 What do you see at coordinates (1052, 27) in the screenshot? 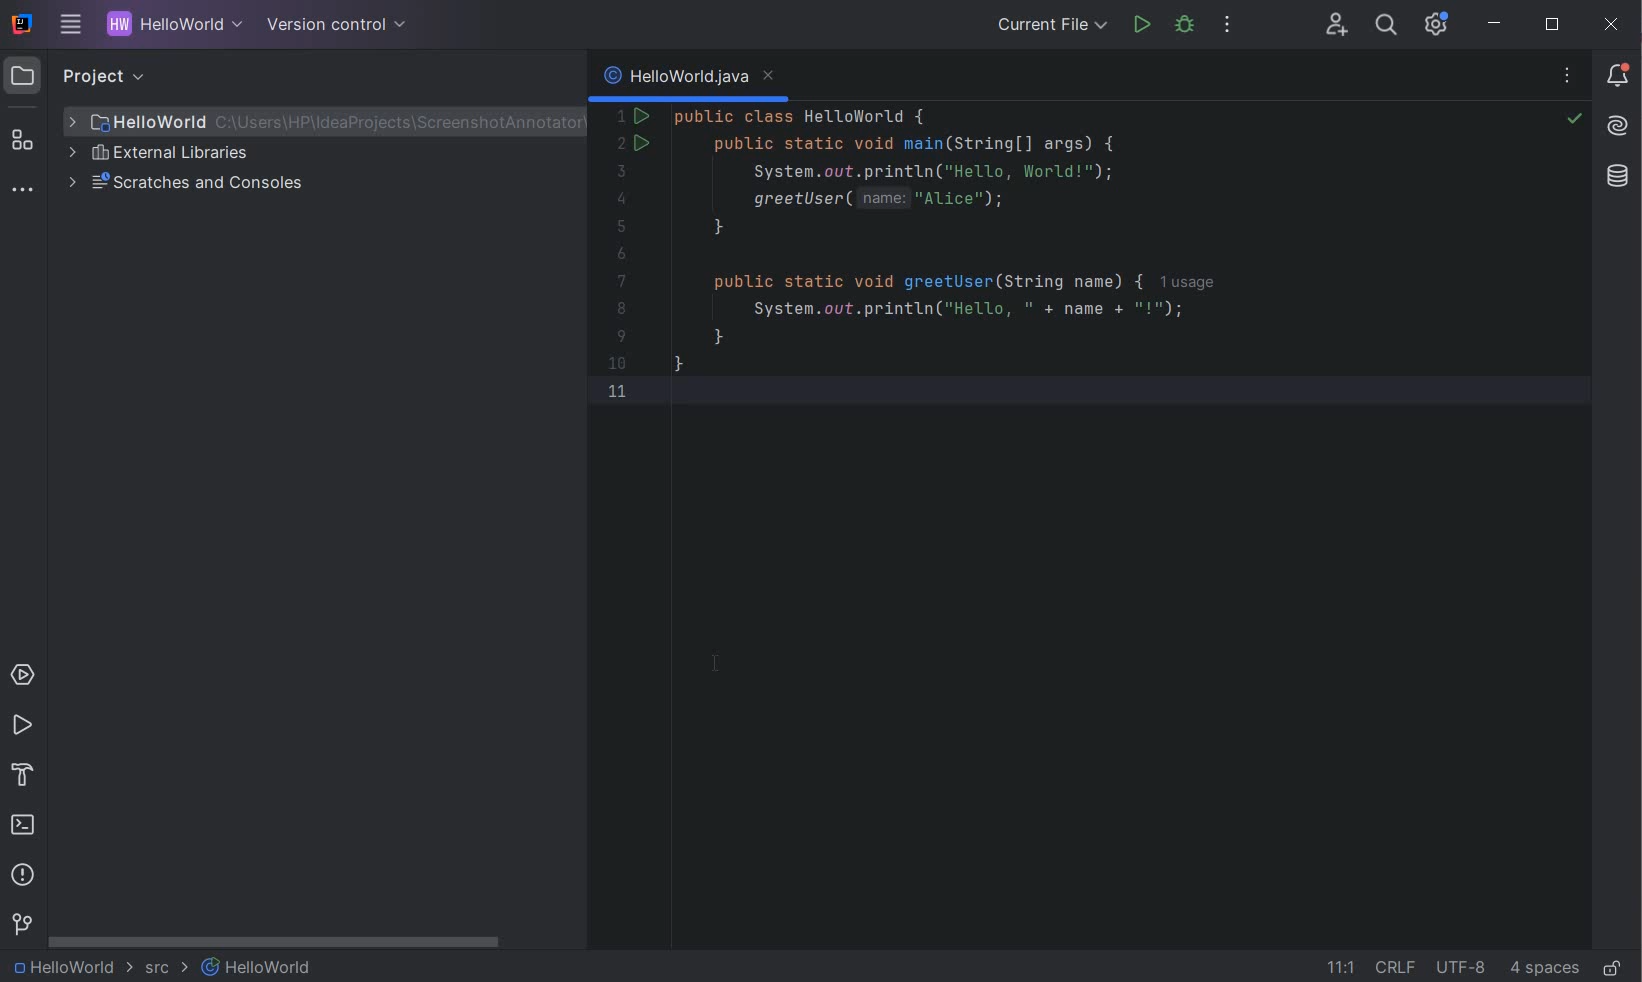
I see `CURRENT FILE` at bounding box center [1052, 27].